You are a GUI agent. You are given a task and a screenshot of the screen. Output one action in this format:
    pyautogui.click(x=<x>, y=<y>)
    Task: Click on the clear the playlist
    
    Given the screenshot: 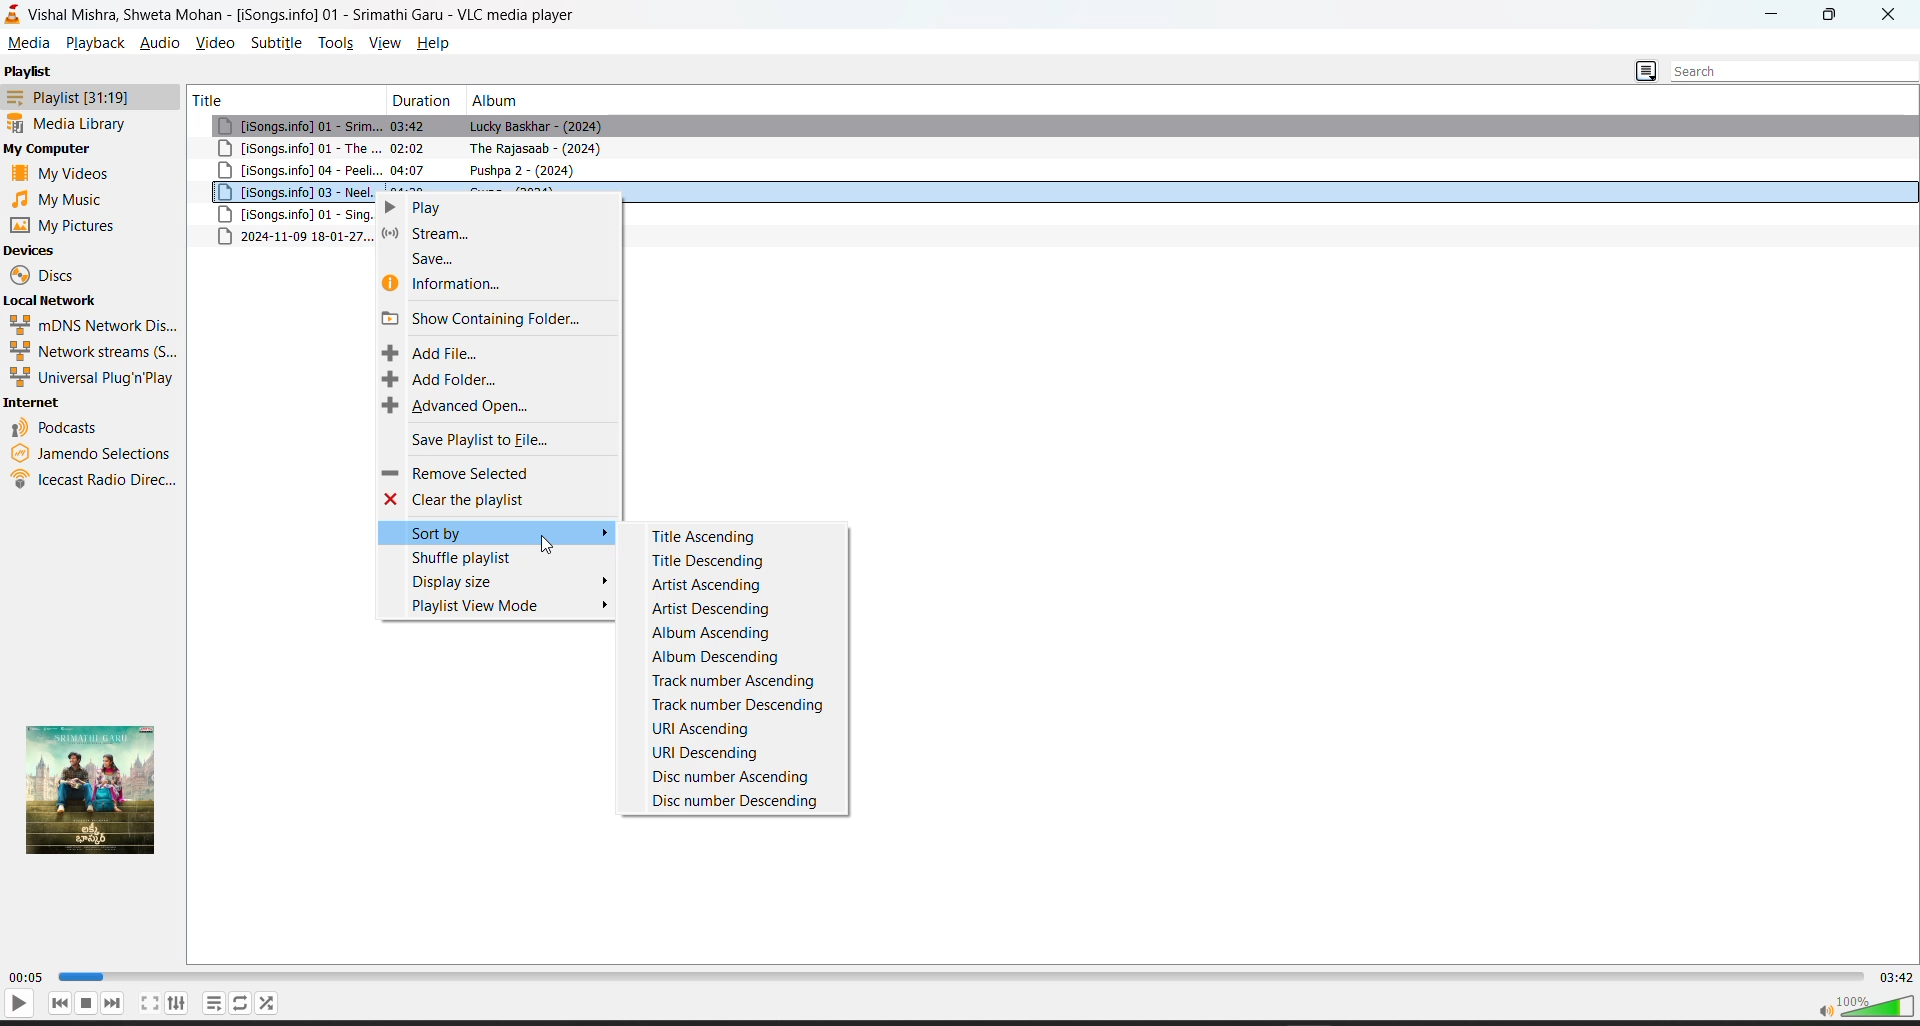 What is the action you would take?
    pyautogui.click(x=499, y=500)
    